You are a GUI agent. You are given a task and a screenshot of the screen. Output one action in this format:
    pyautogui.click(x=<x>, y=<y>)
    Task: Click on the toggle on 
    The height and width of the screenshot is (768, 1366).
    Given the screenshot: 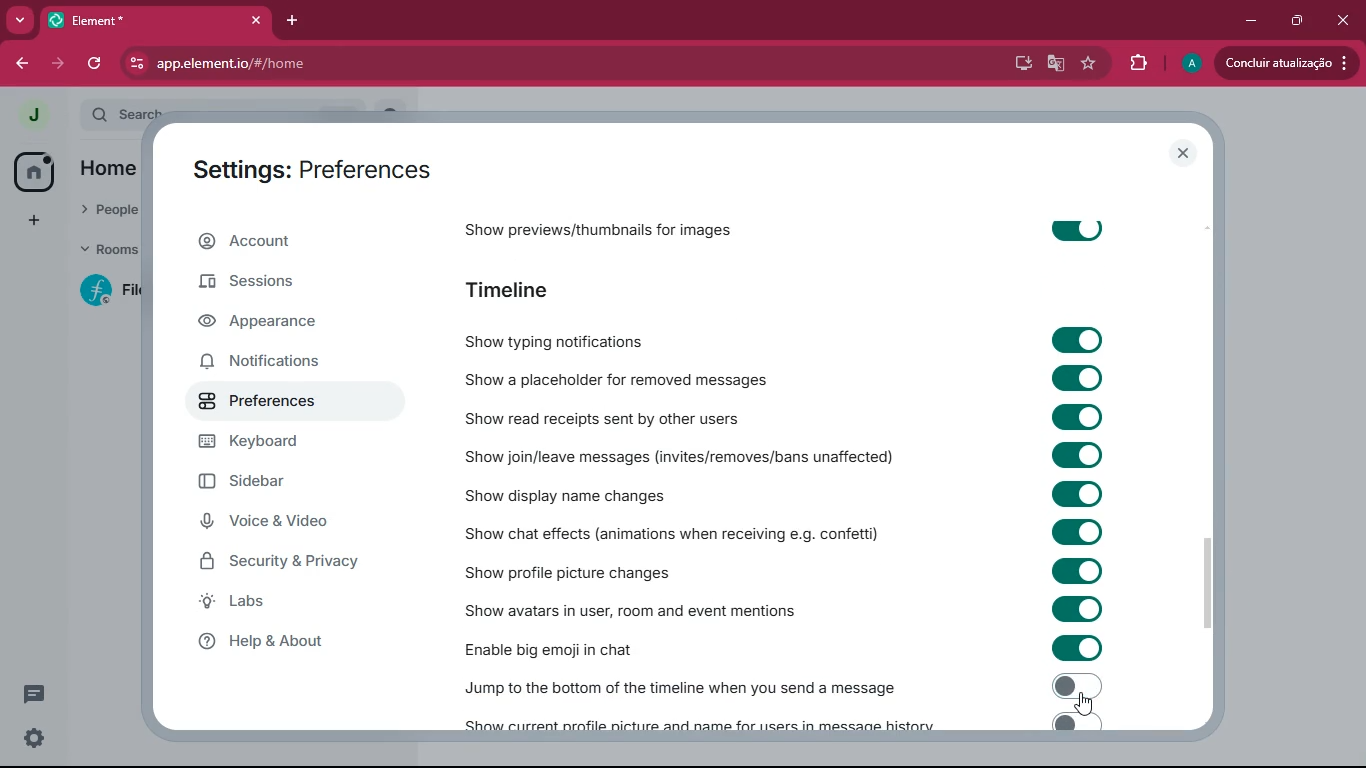 What is the action you would take?
    pyautogui.click(x=1074, y=227)
    